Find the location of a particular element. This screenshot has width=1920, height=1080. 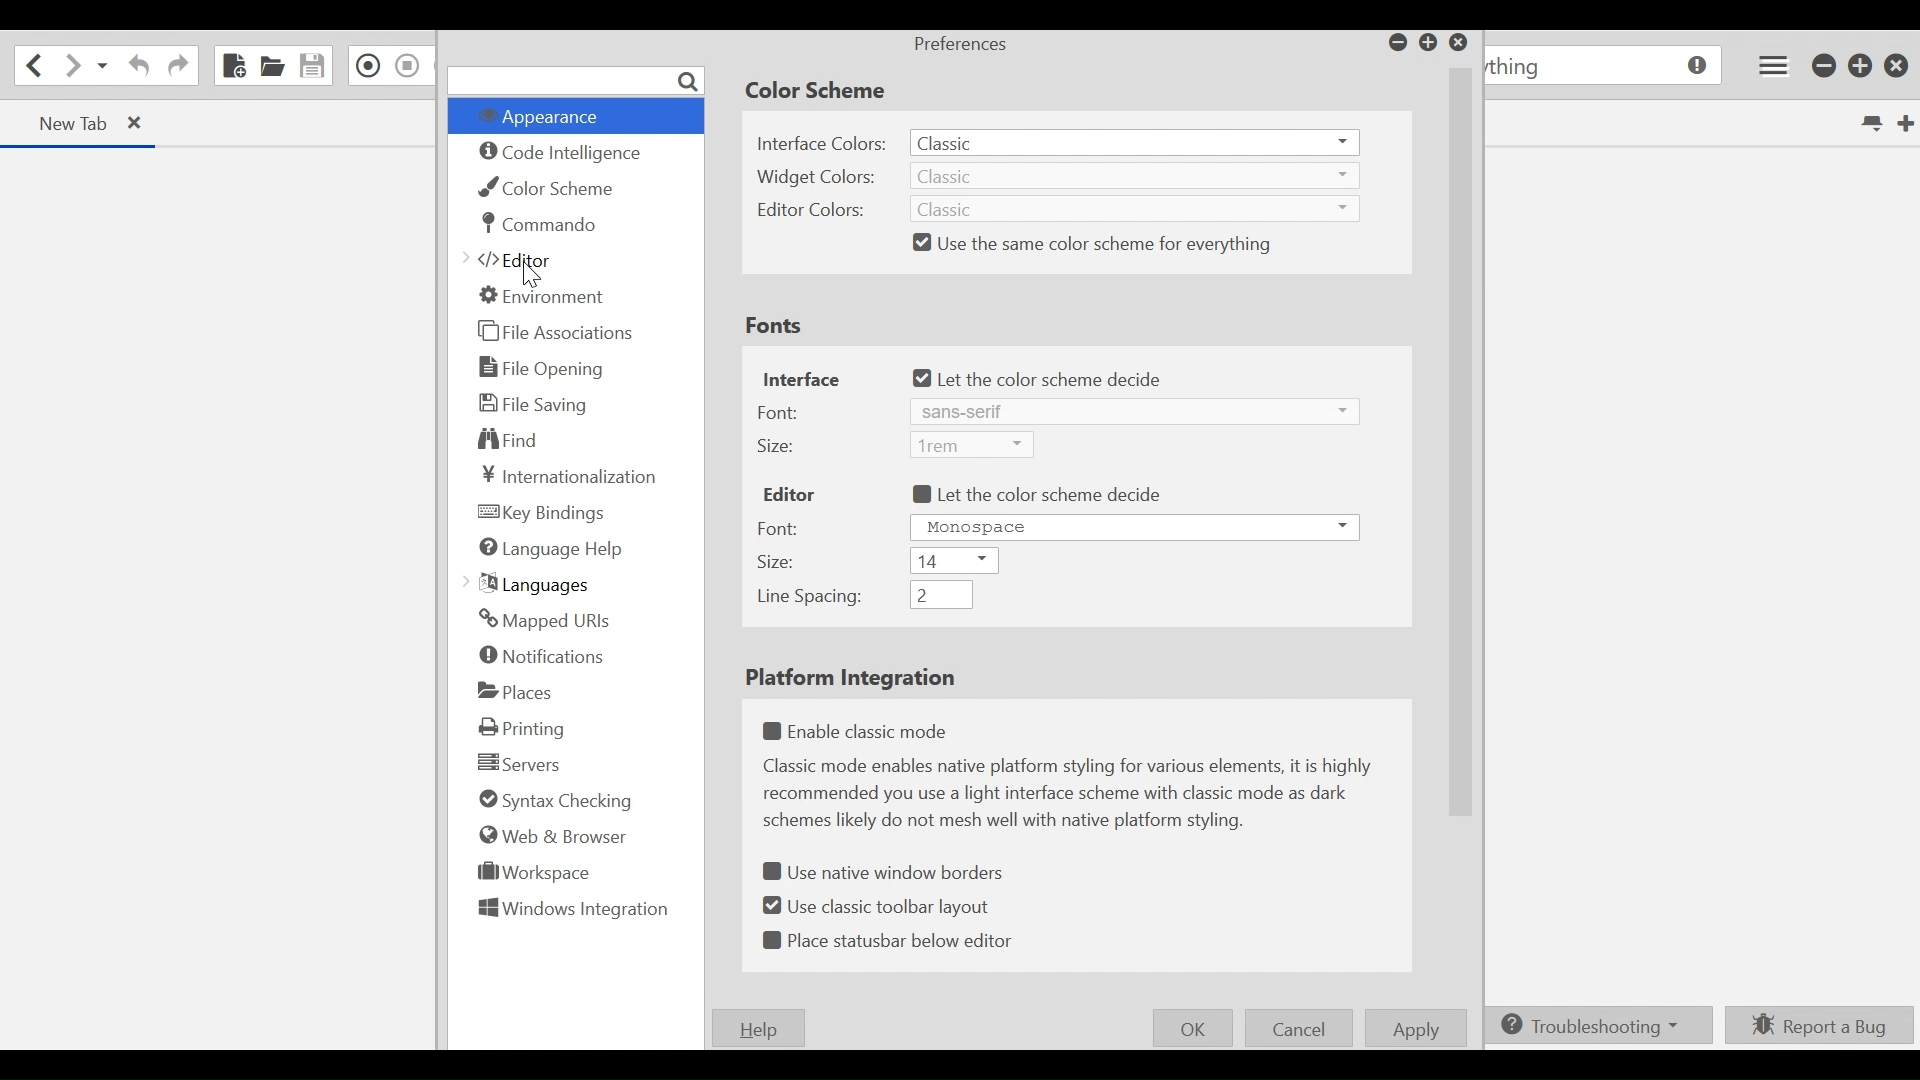

(un)select let the color scheme decide is located at coordinates (1036, 379).